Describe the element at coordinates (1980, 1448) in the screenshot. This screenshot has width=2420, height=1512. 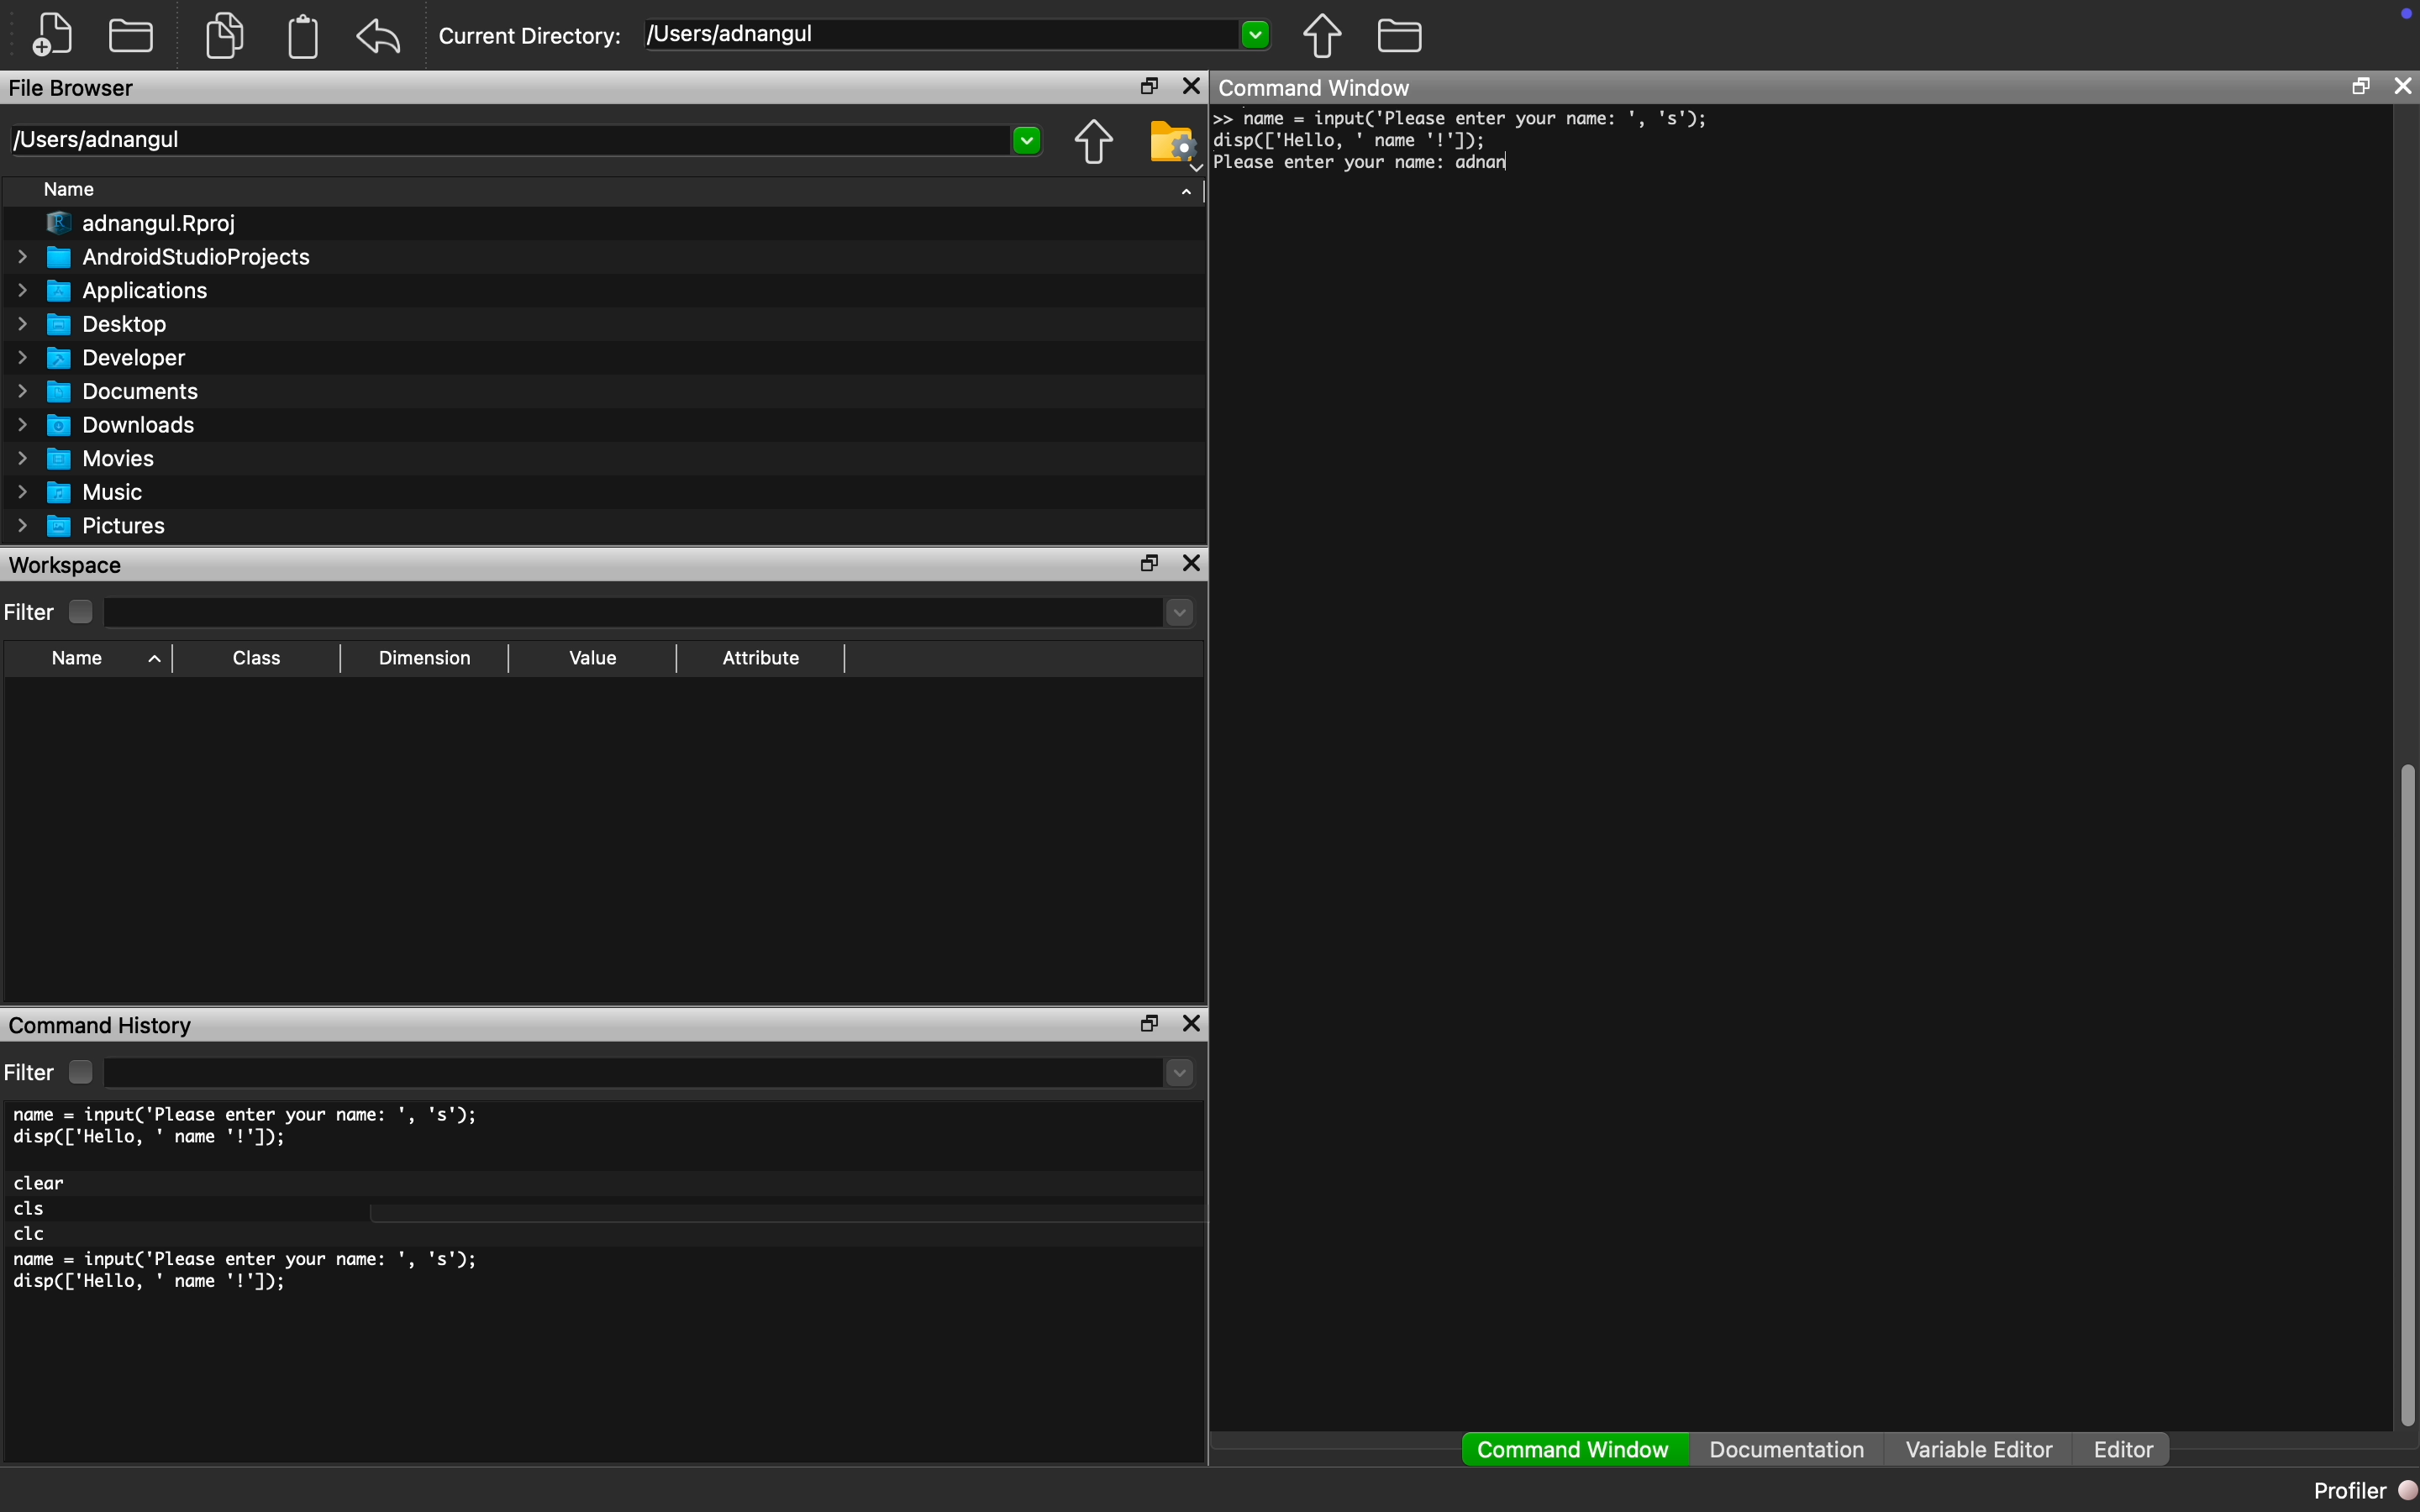
I see `Variable Editor` at that location.